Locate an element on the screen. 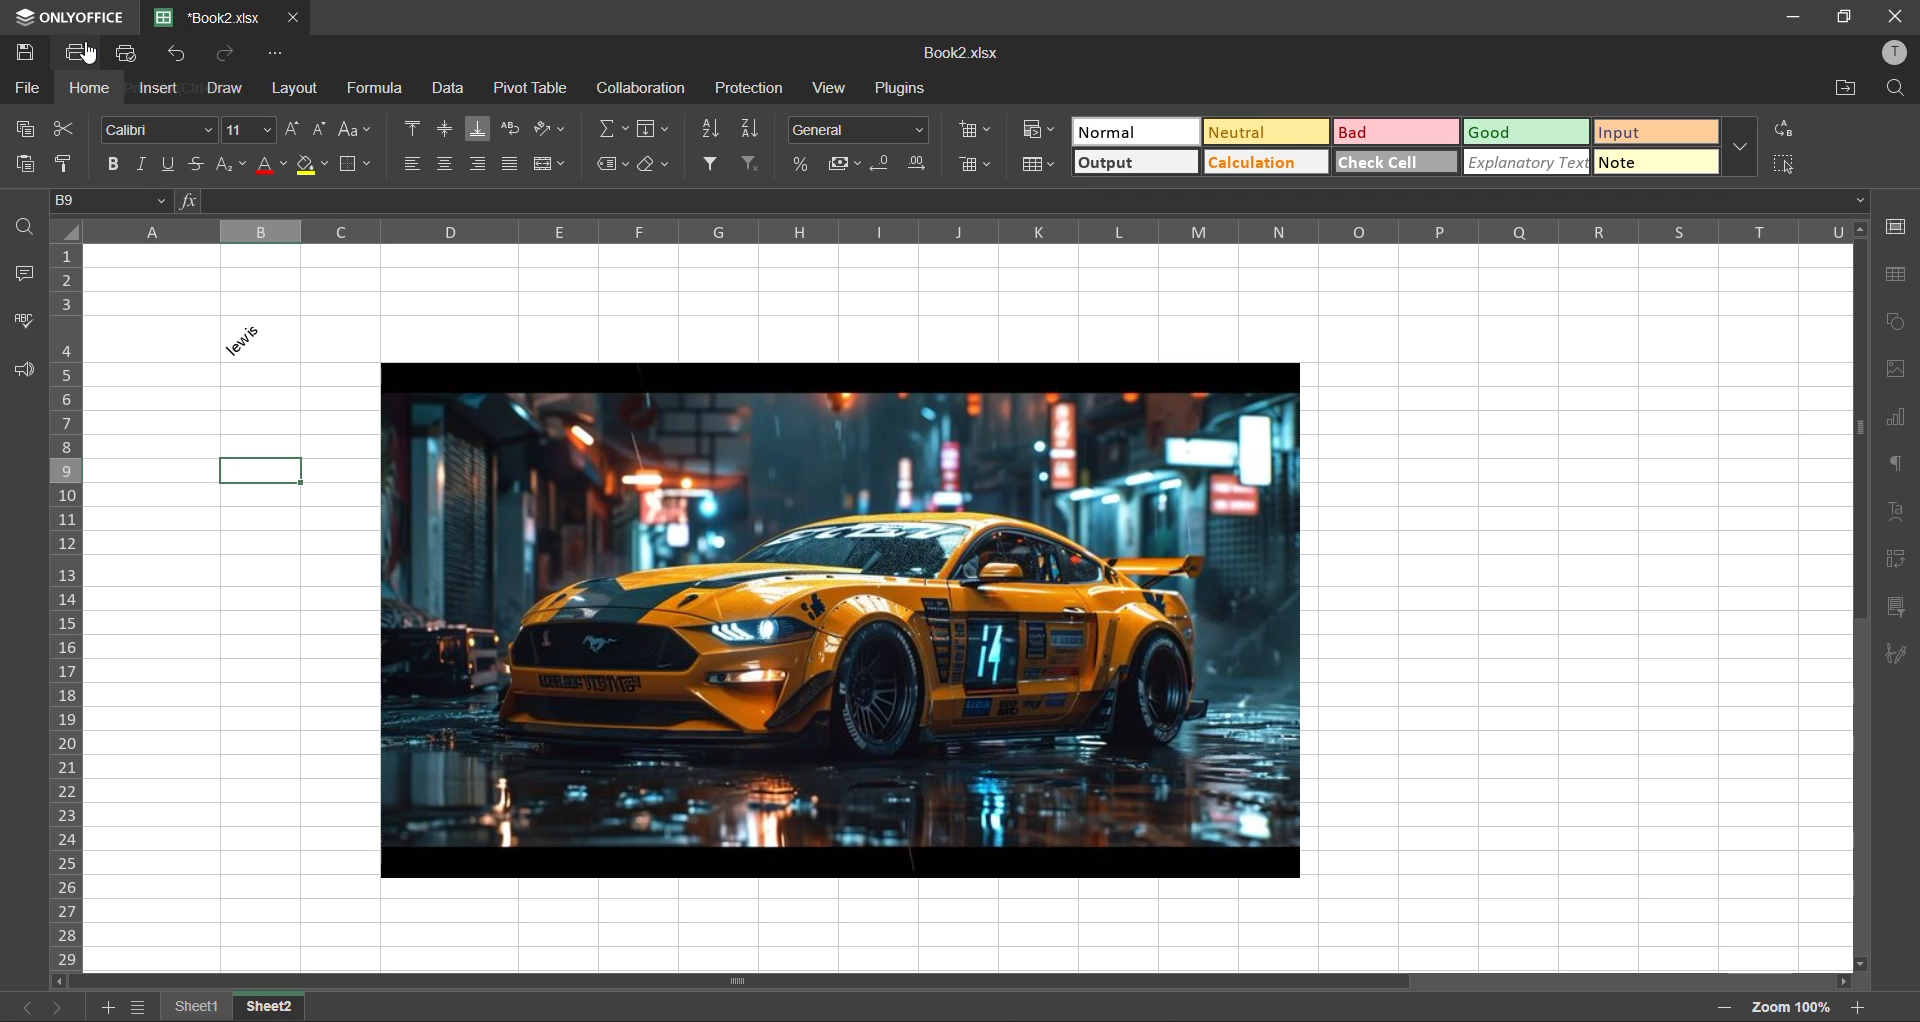  protection is located at coordinates (749, 88).